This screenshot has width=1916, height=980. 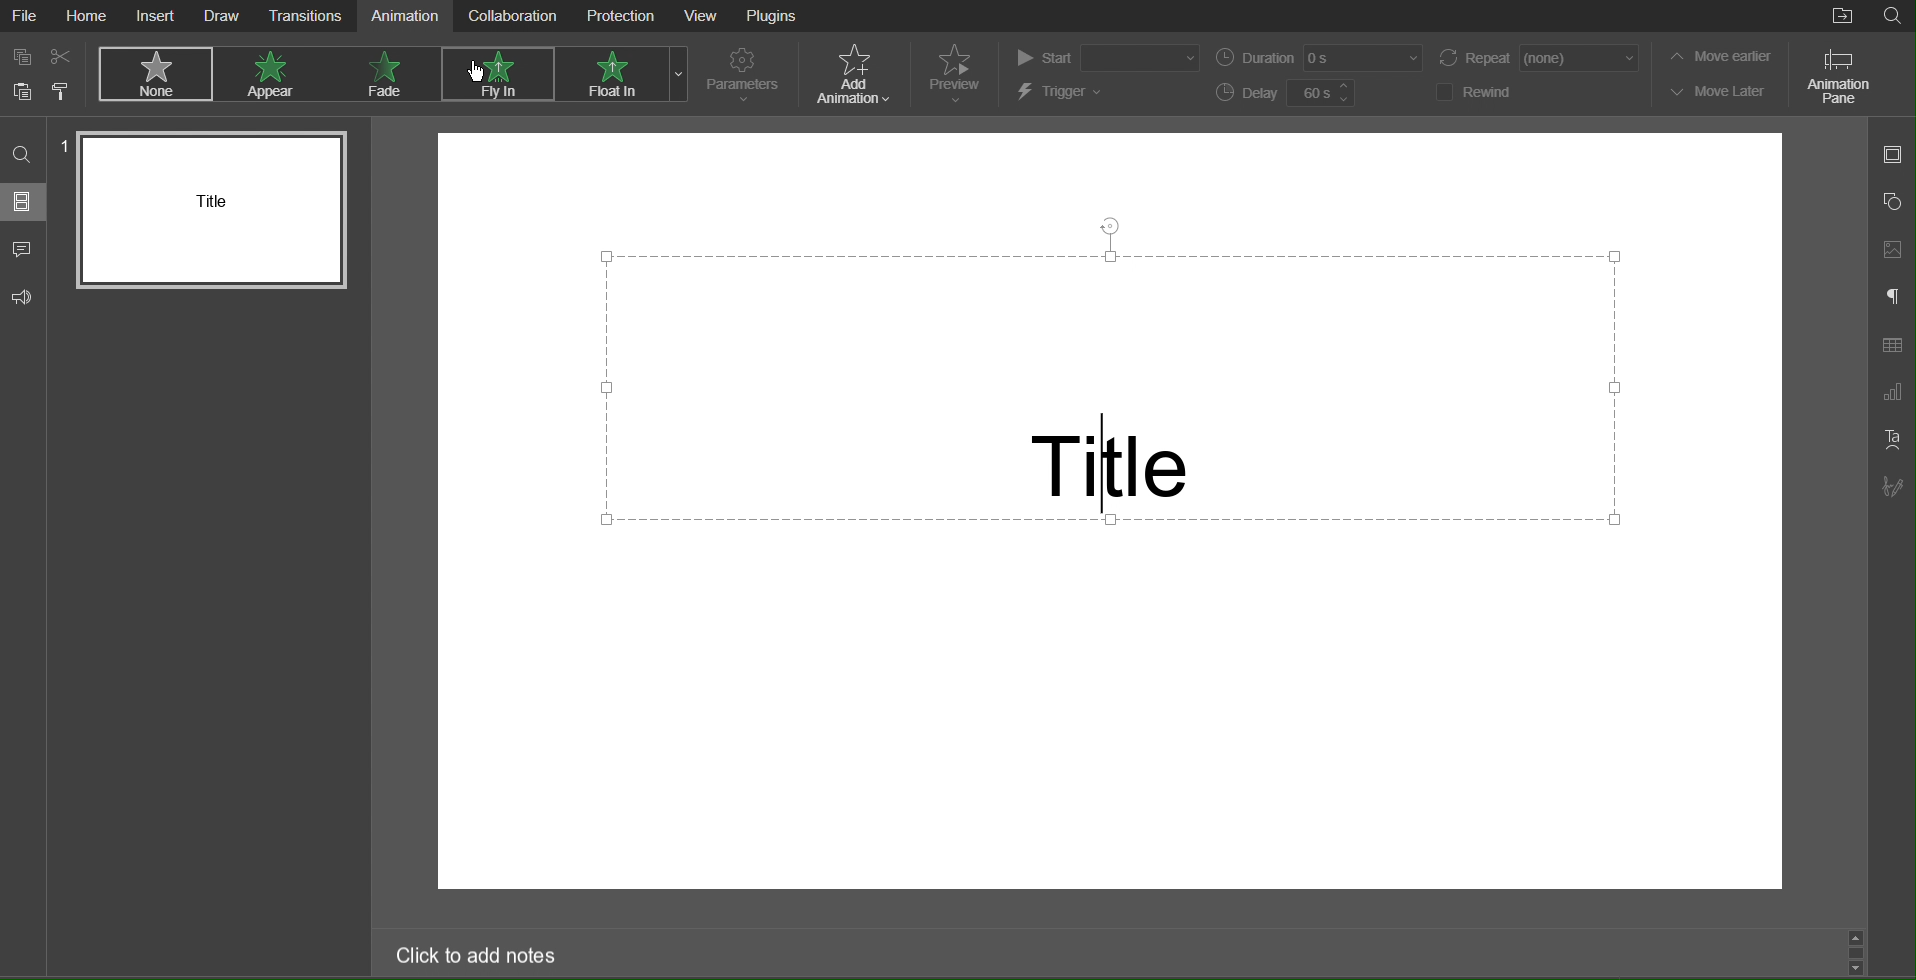 I want to click on File, so click(x=25, y=15).